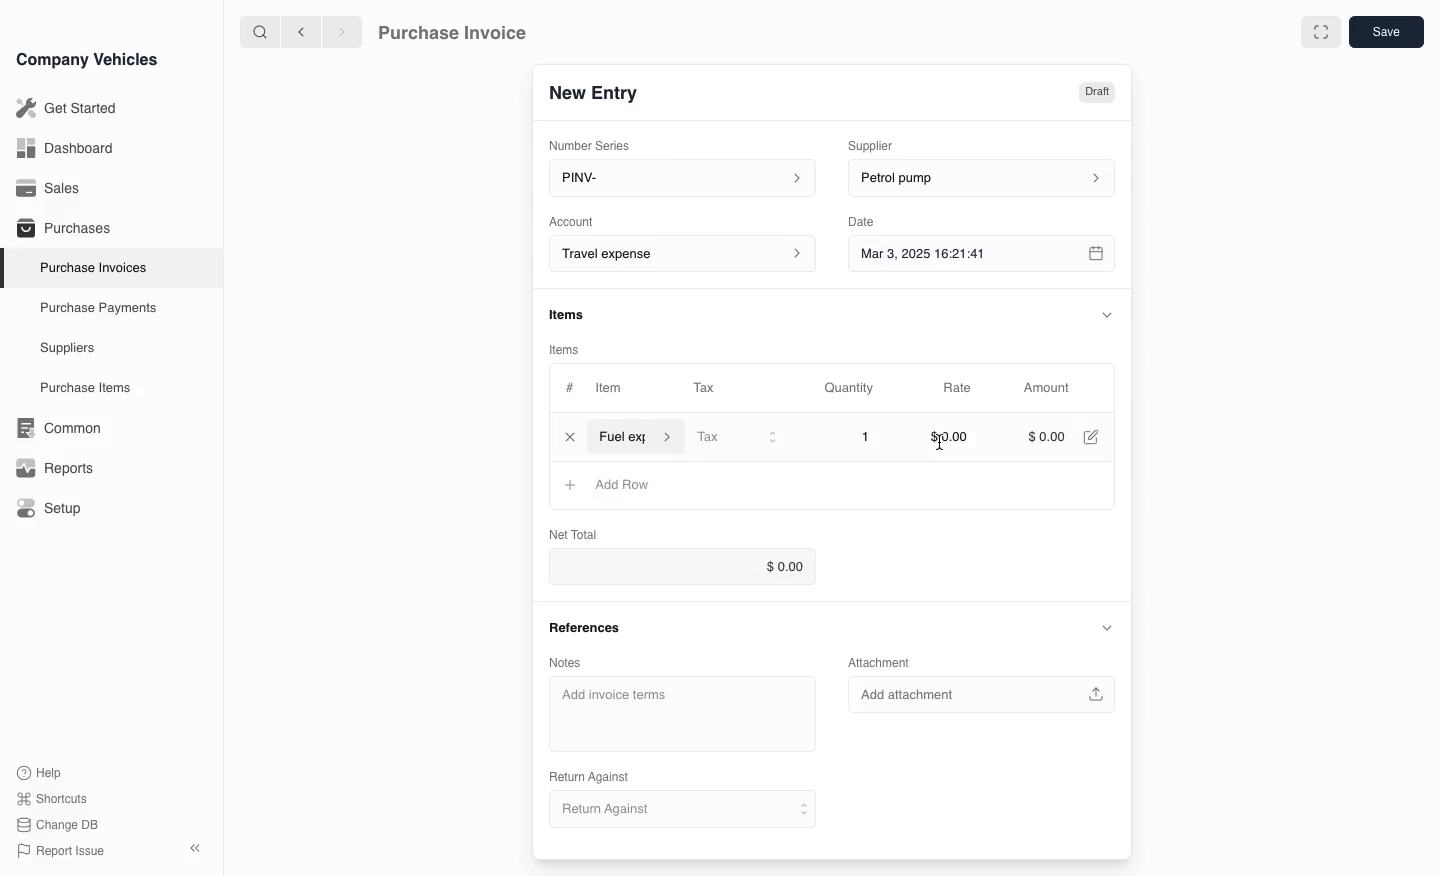 The width and height of the screenshot is (1440, 876). I want to click on item  , so click(635, 440).